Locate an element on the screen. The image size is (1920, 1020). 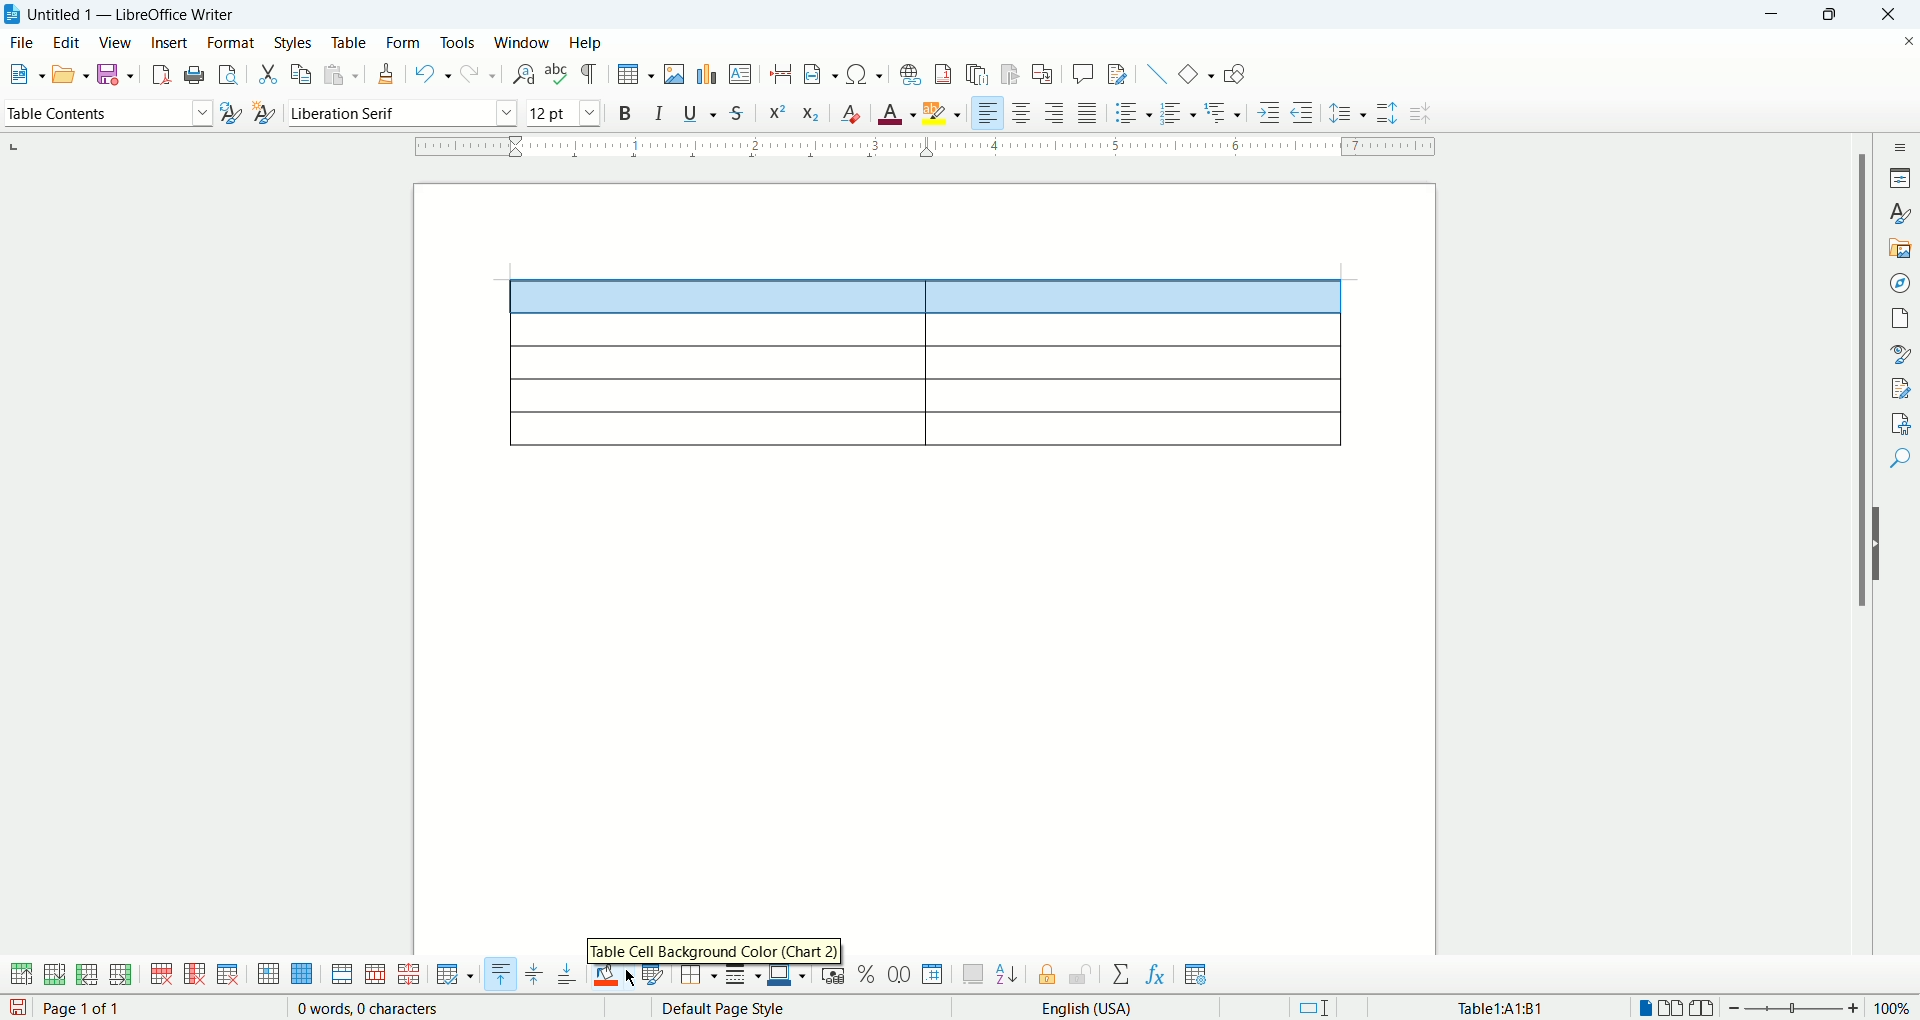
double page view is located at coordinates (1675, 1008).